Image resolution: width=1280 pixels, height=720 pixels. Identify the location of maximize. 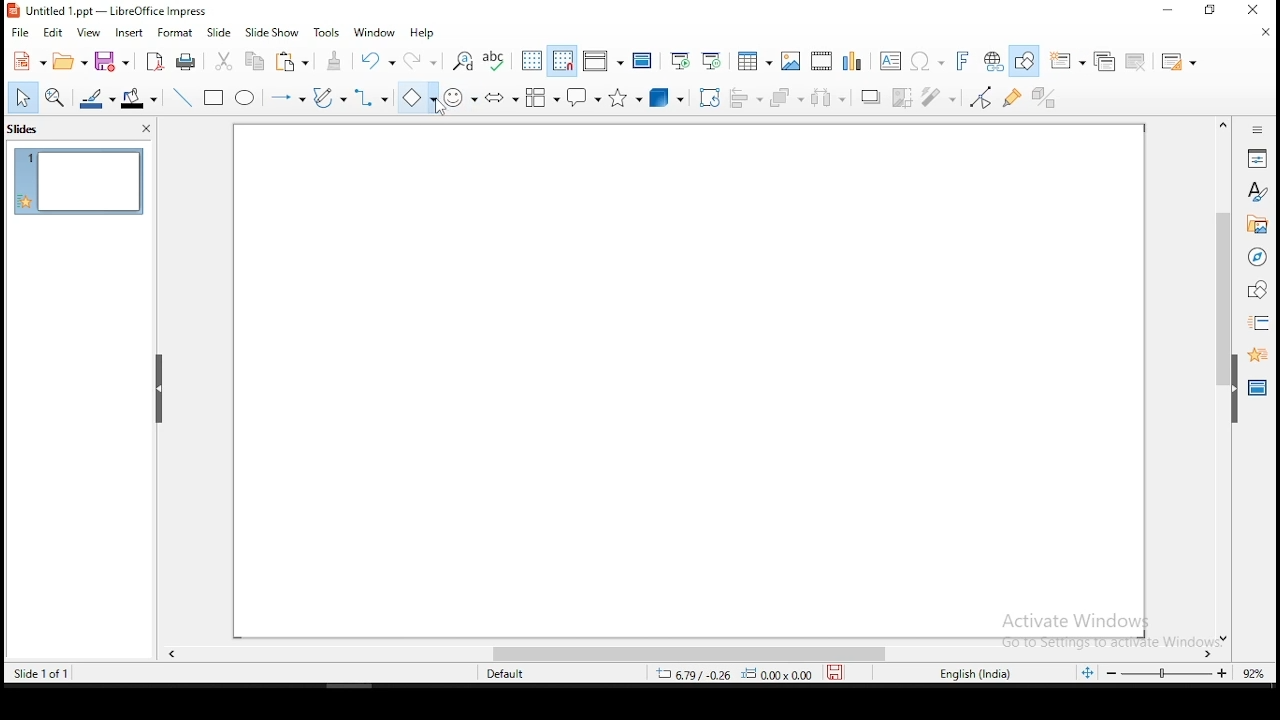
(1213, 11).